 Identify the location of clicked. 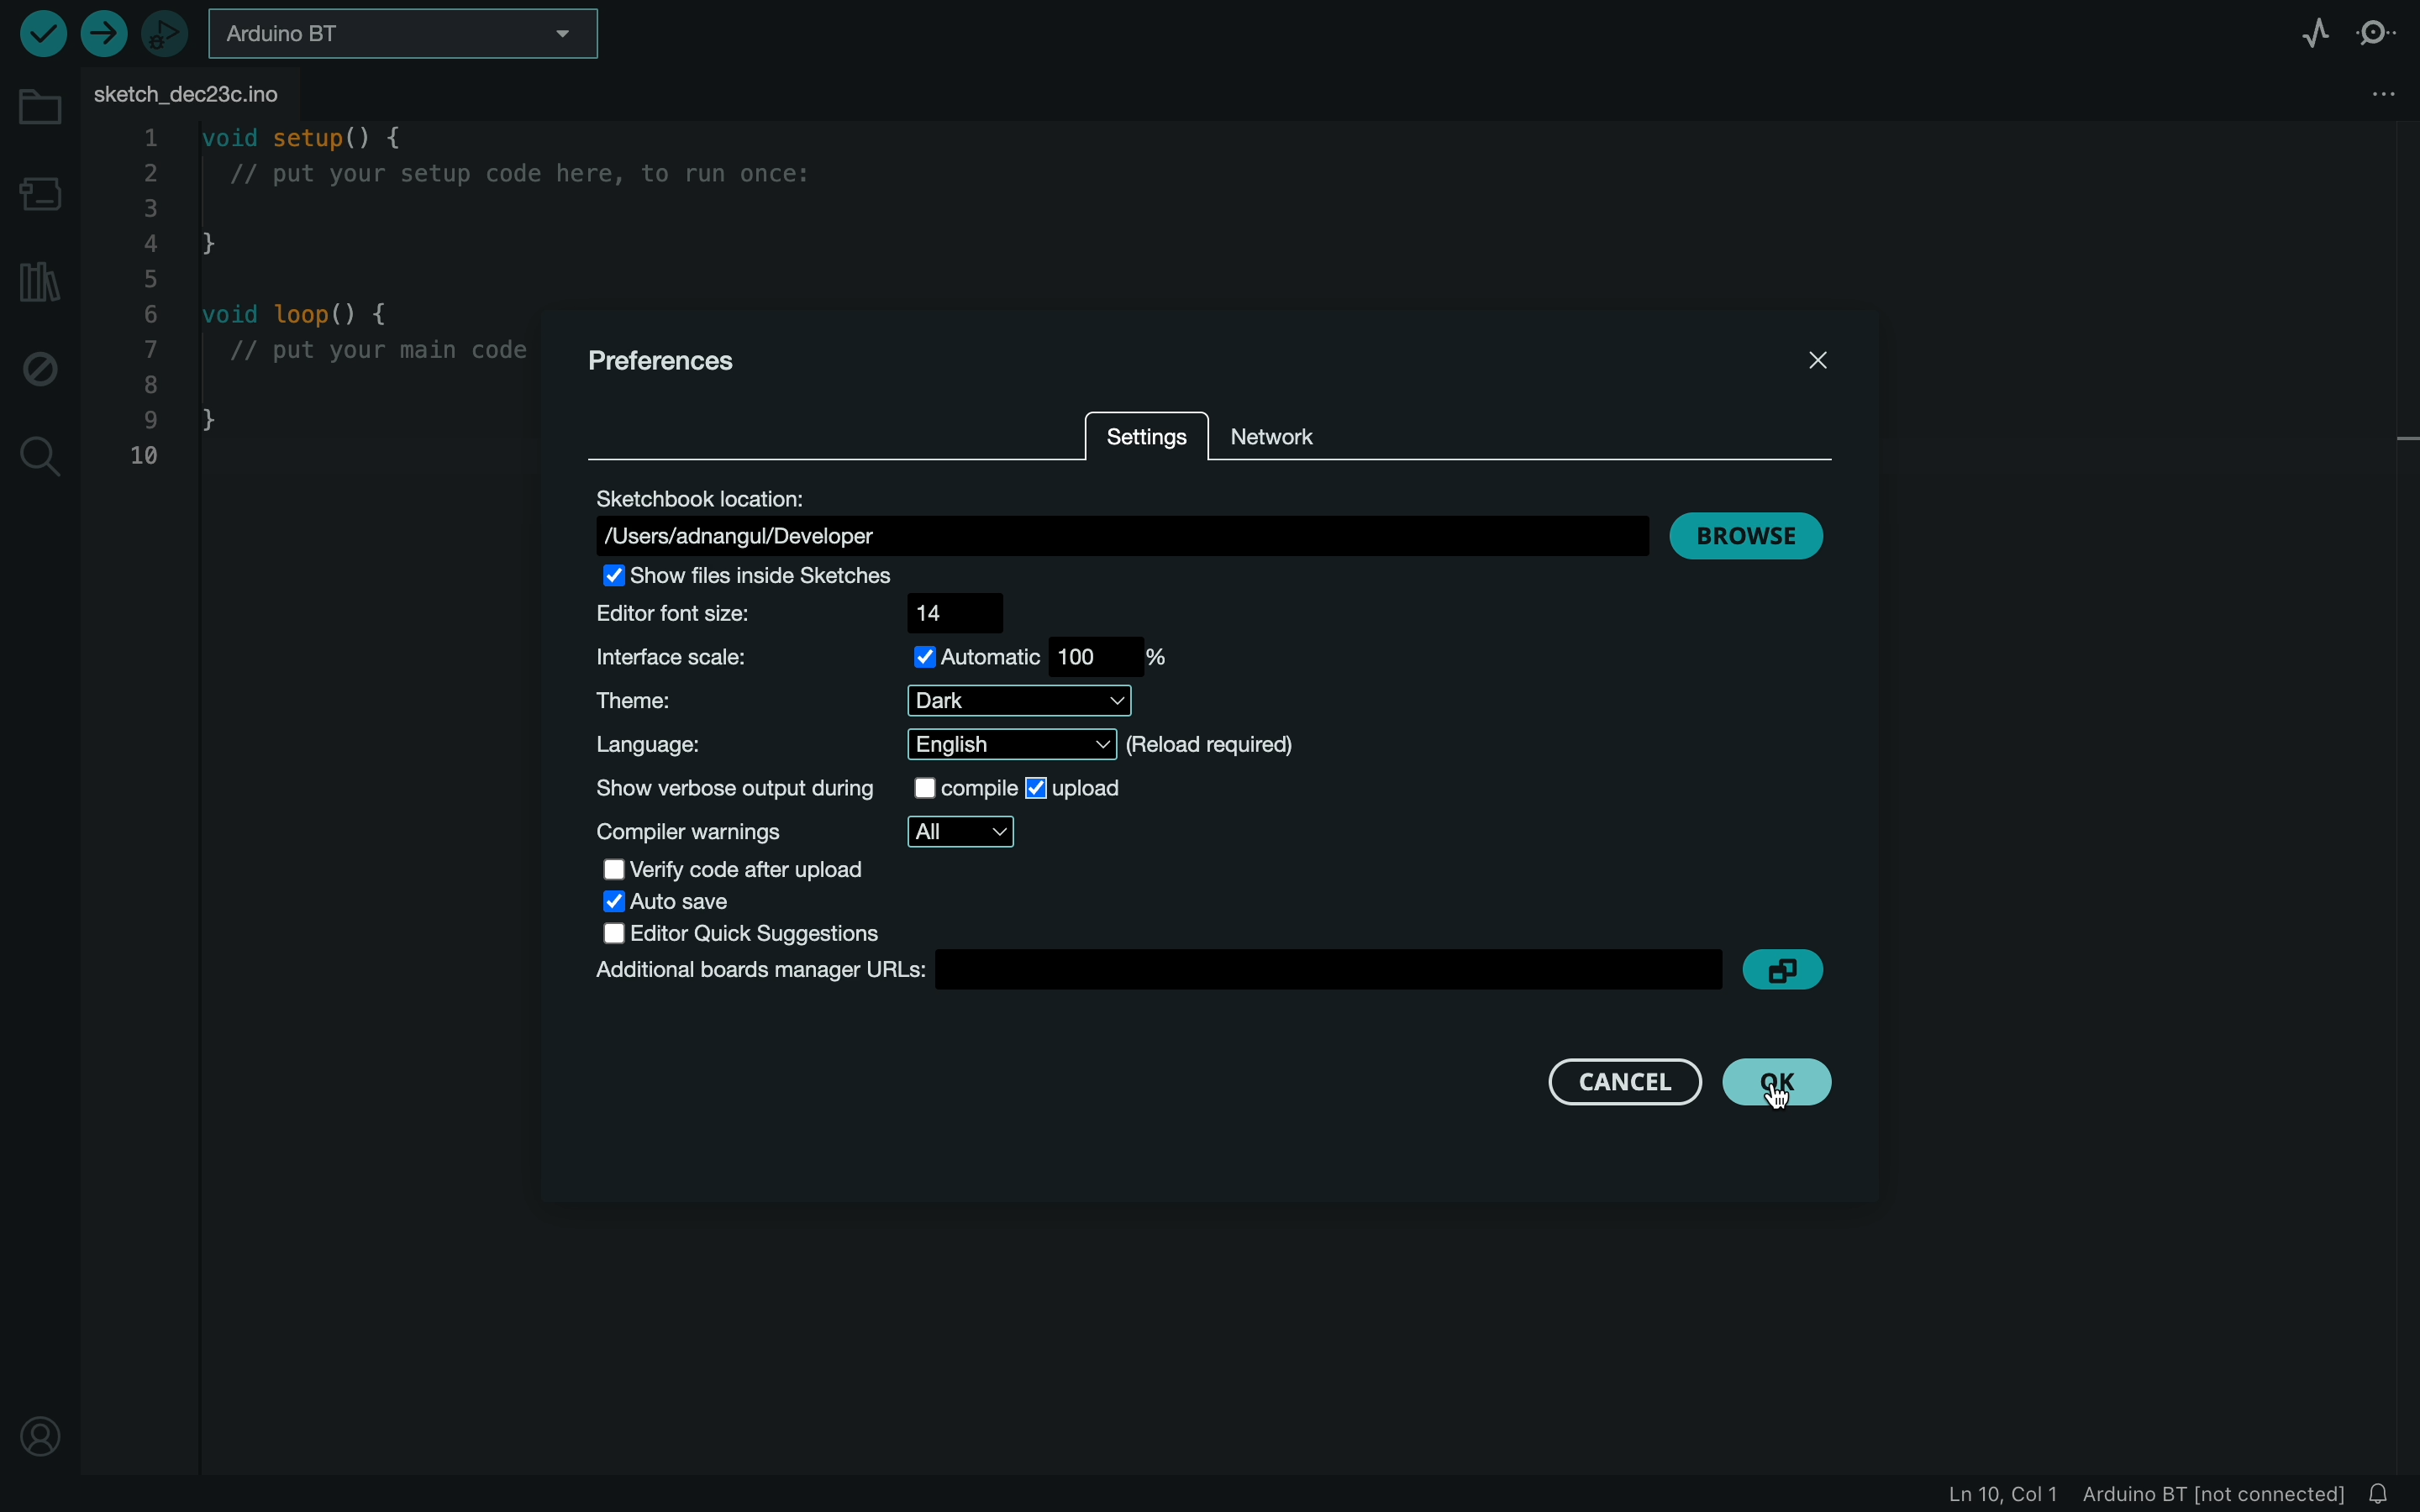
(1781, 1088).